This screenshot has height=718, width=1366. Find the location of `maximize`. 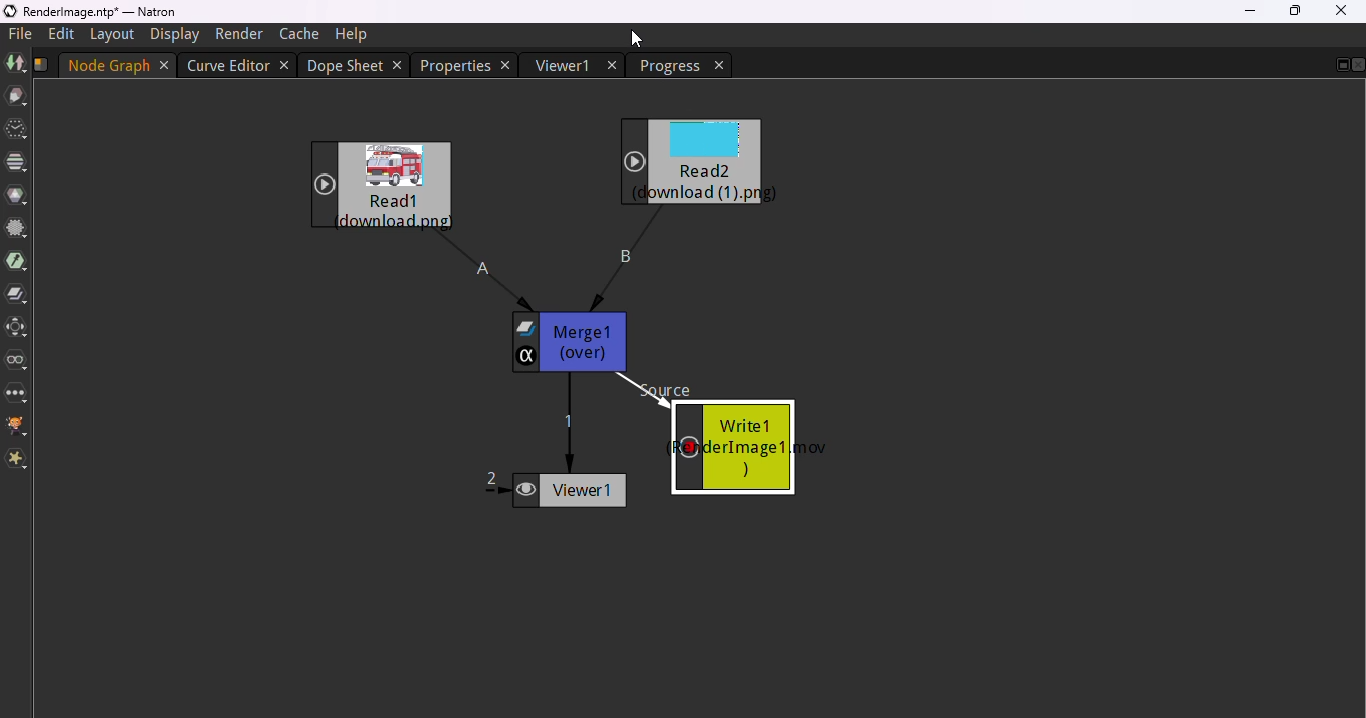

maximize is located at coordinates (1294, 11).